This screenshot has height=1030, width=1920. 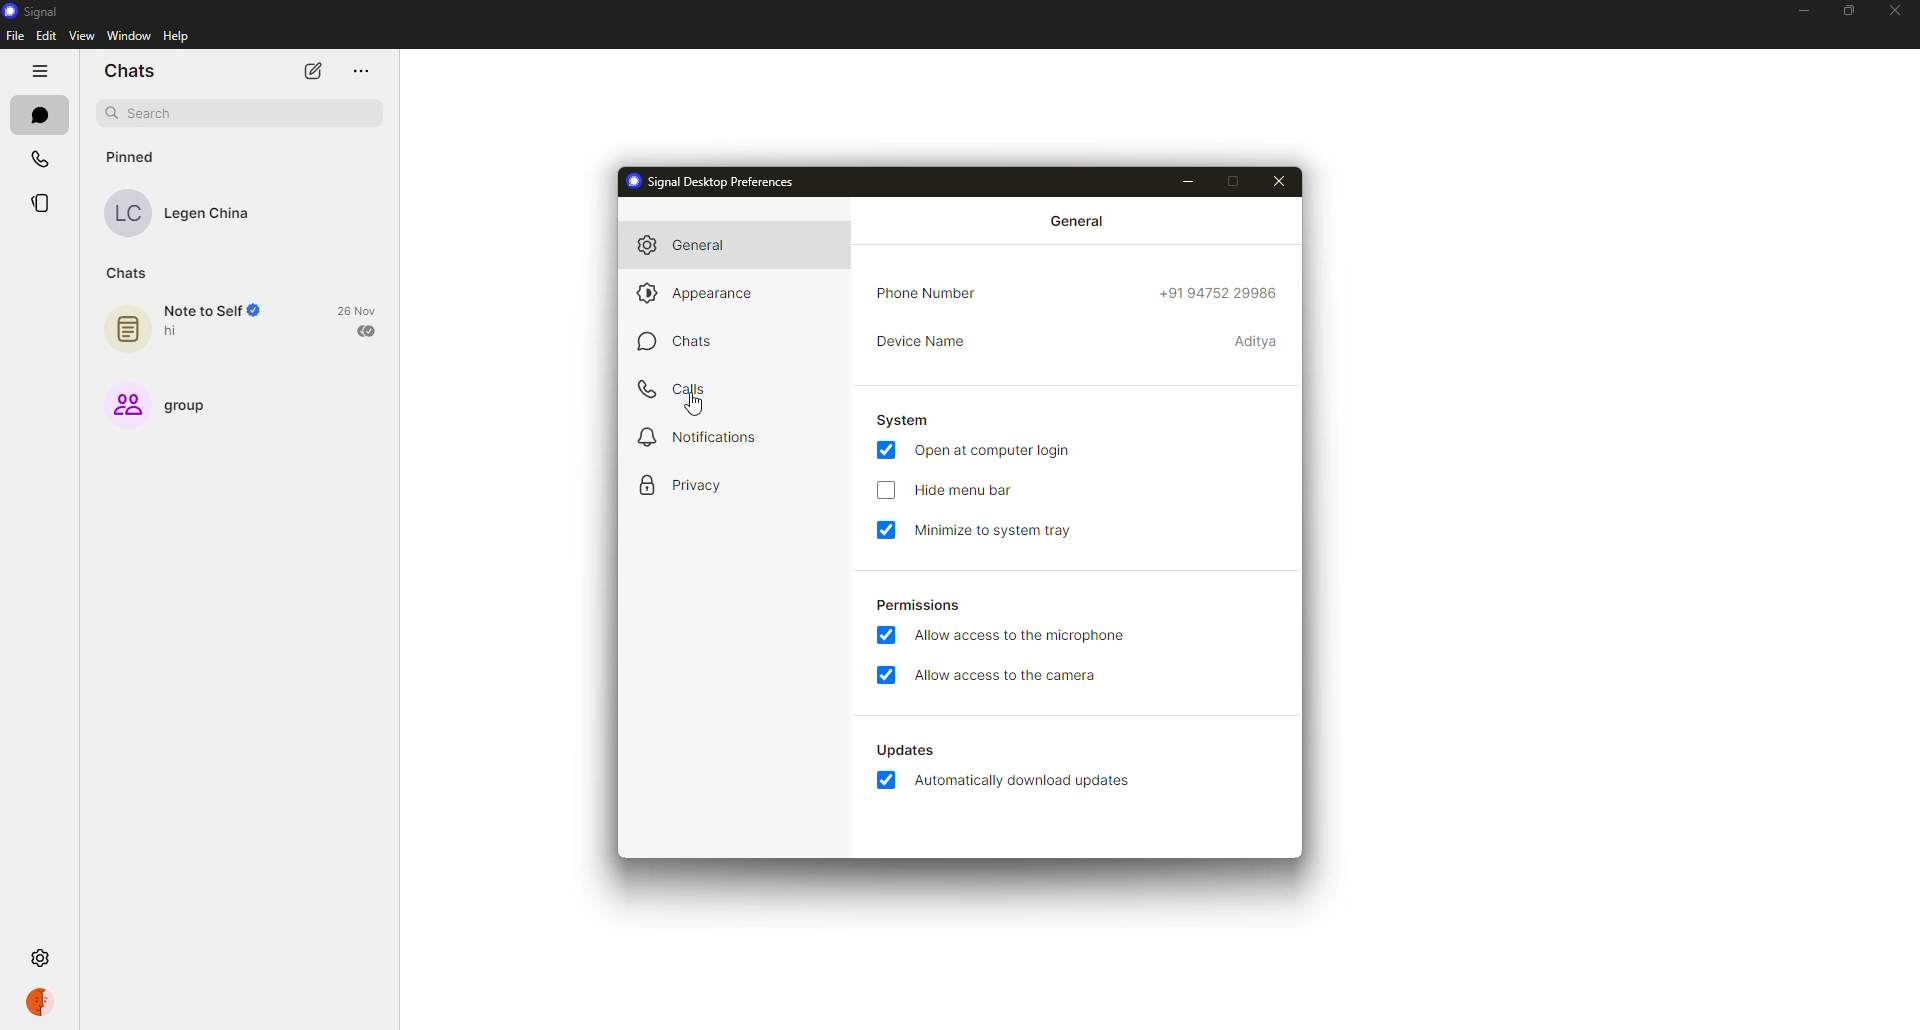 What do you see at coordinates (1029, 781) in the screenshot?
I see `automatically download updates` at bounding box center [1029, 781].